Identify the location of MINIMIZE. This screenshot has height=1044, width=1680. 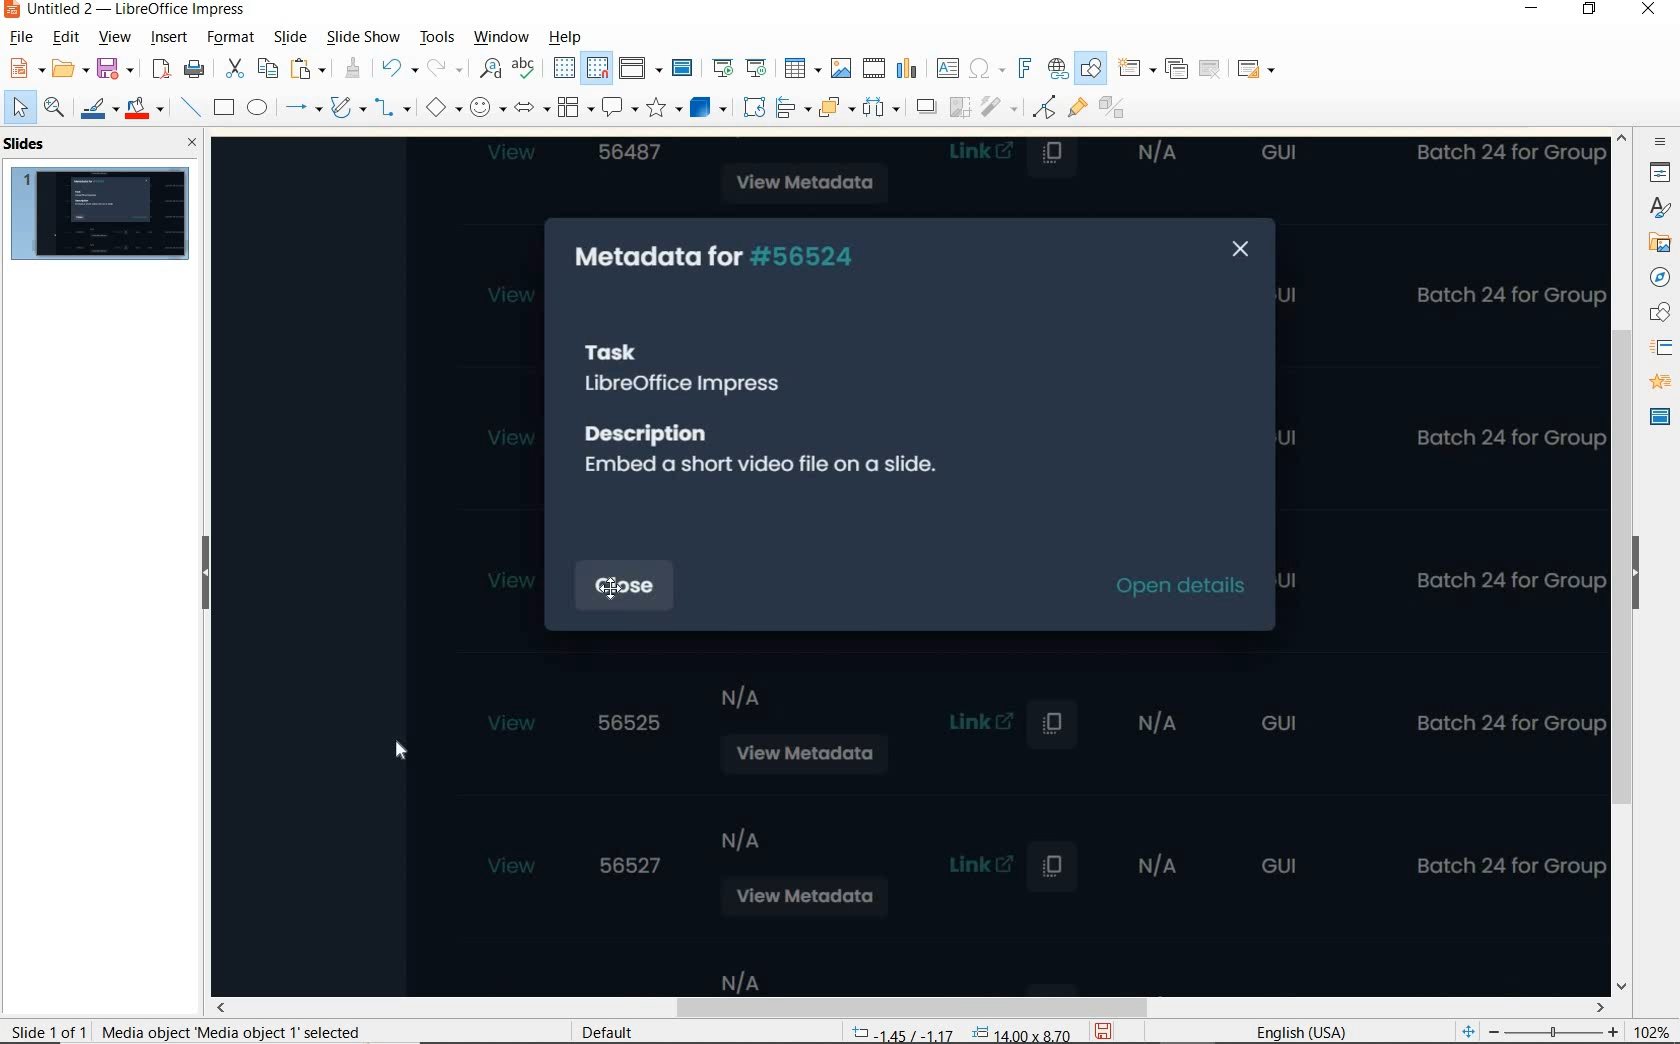
(1528, 10).